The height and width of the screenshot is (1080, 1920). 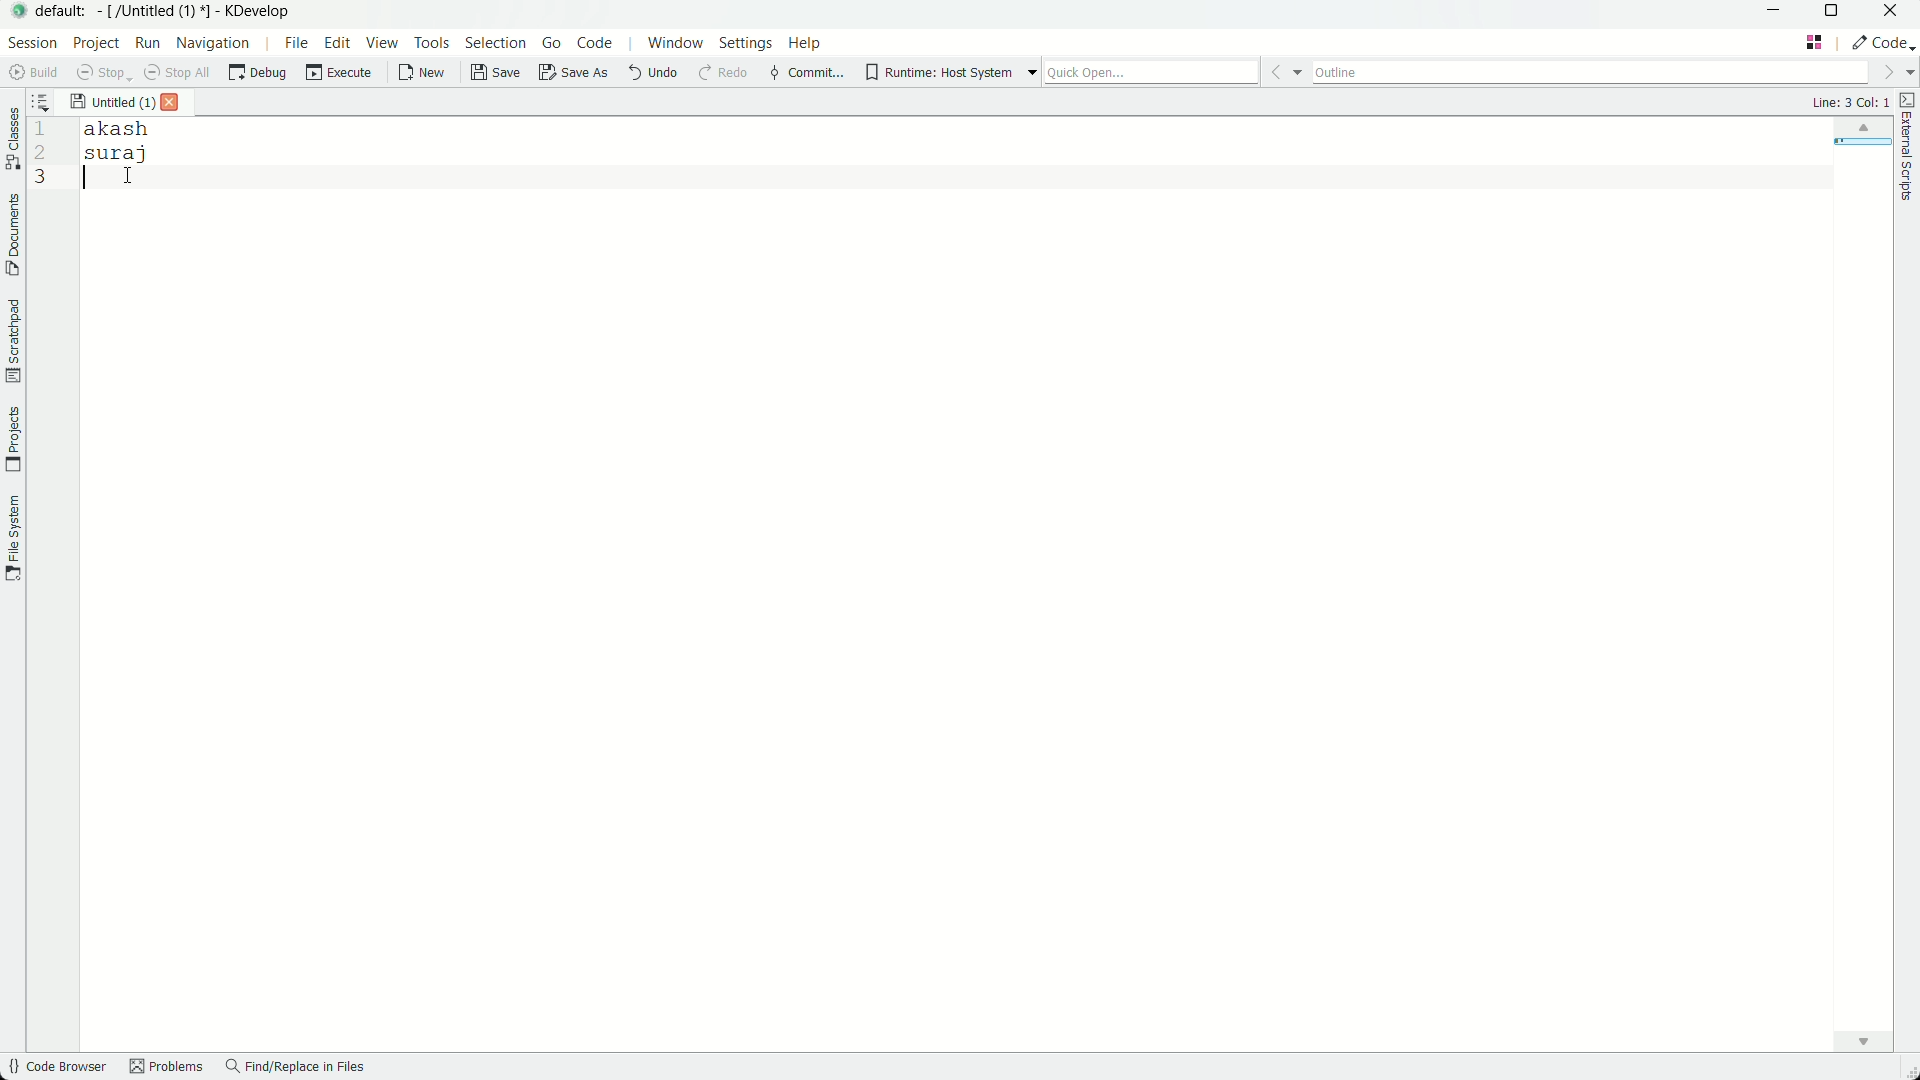 I want to click on content - akash suraj, so click(x=970, y=581).